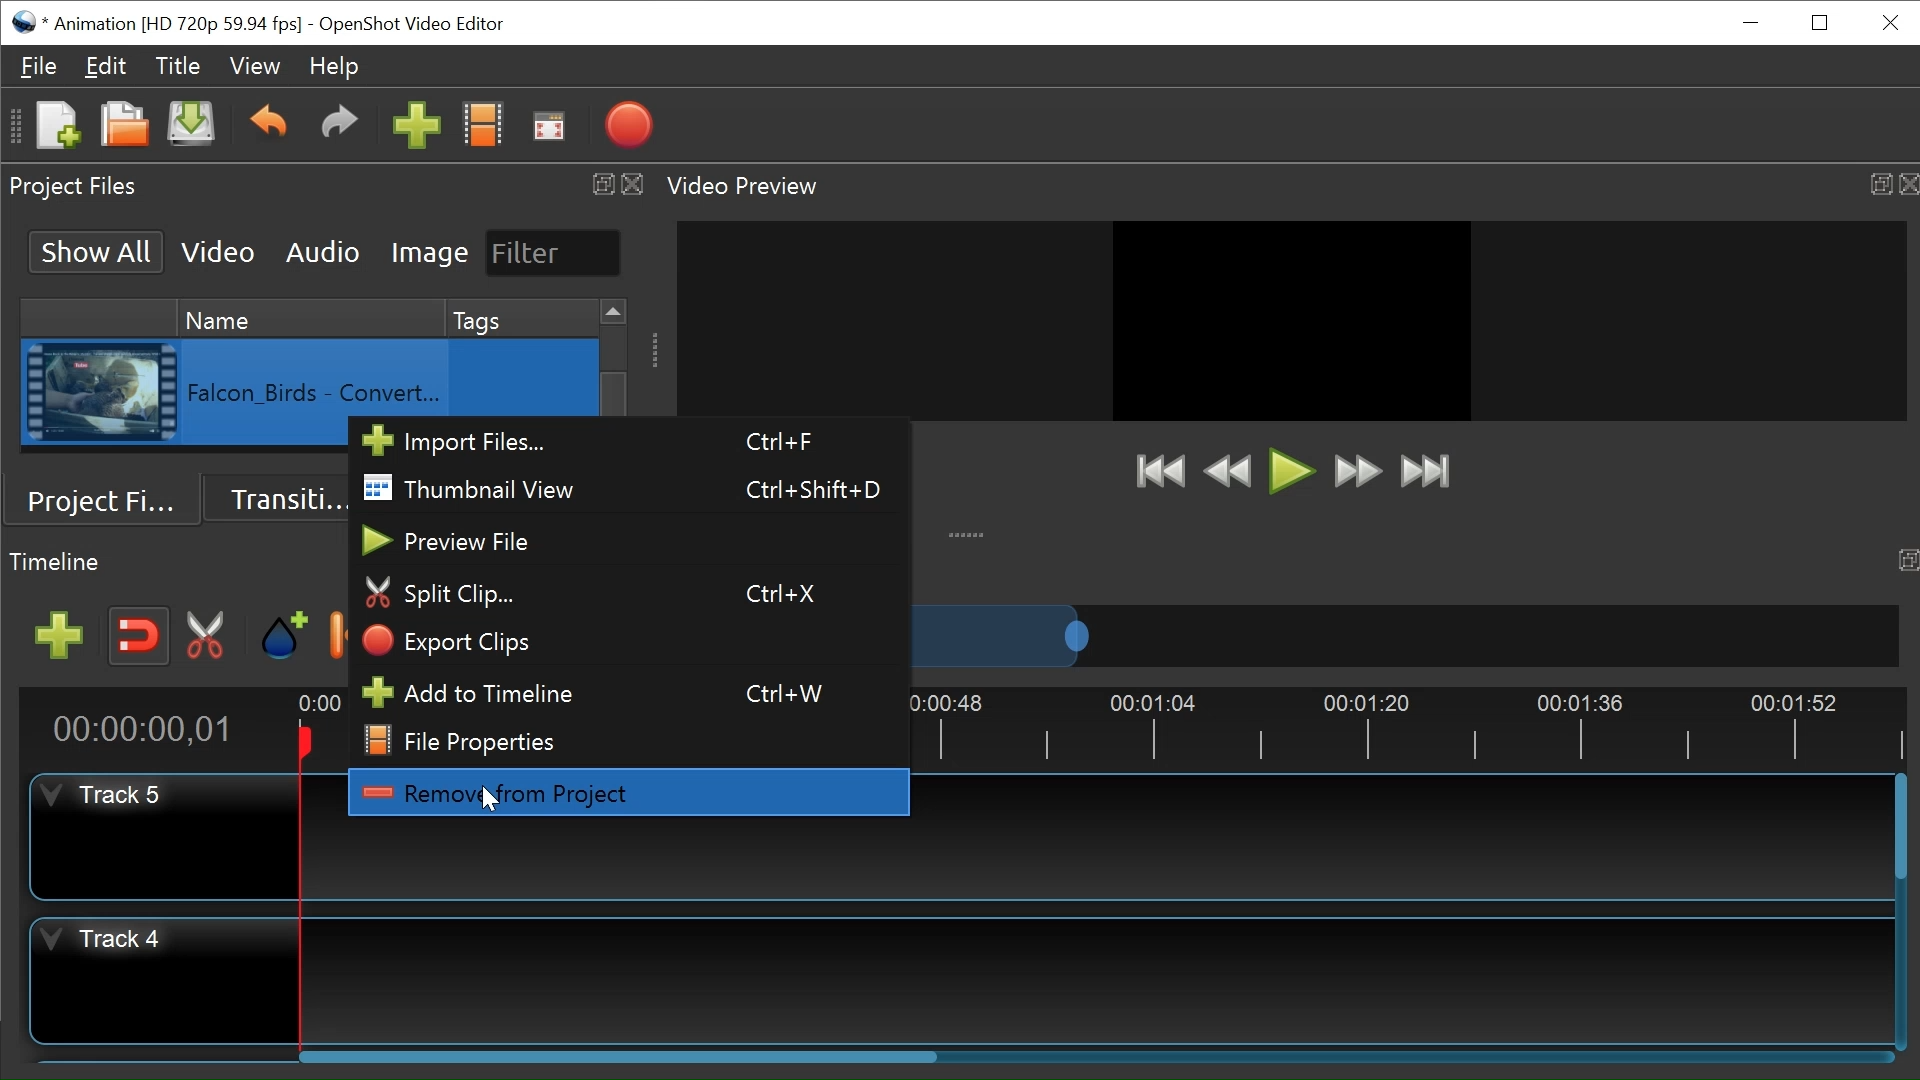  I want to click on Redo, so click(339, 128).